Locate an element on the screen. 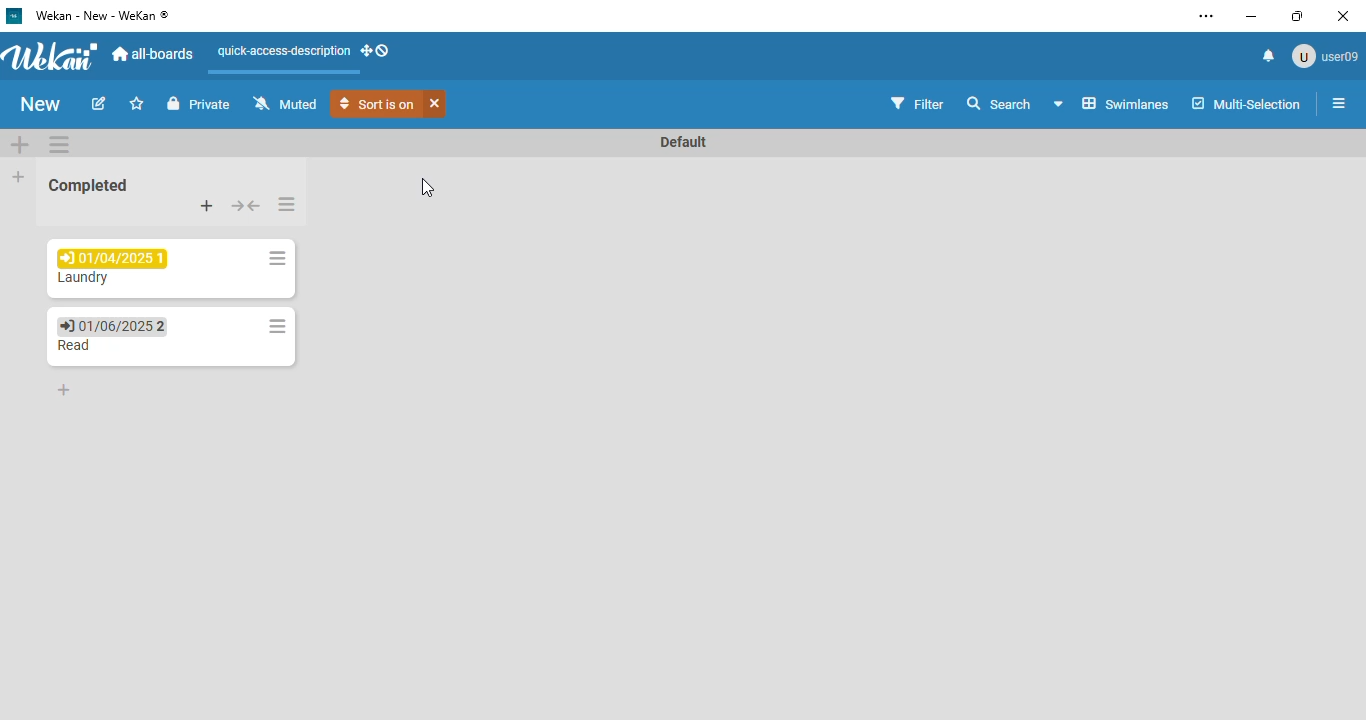  add card to top of list is located at coordinates (207, 205).